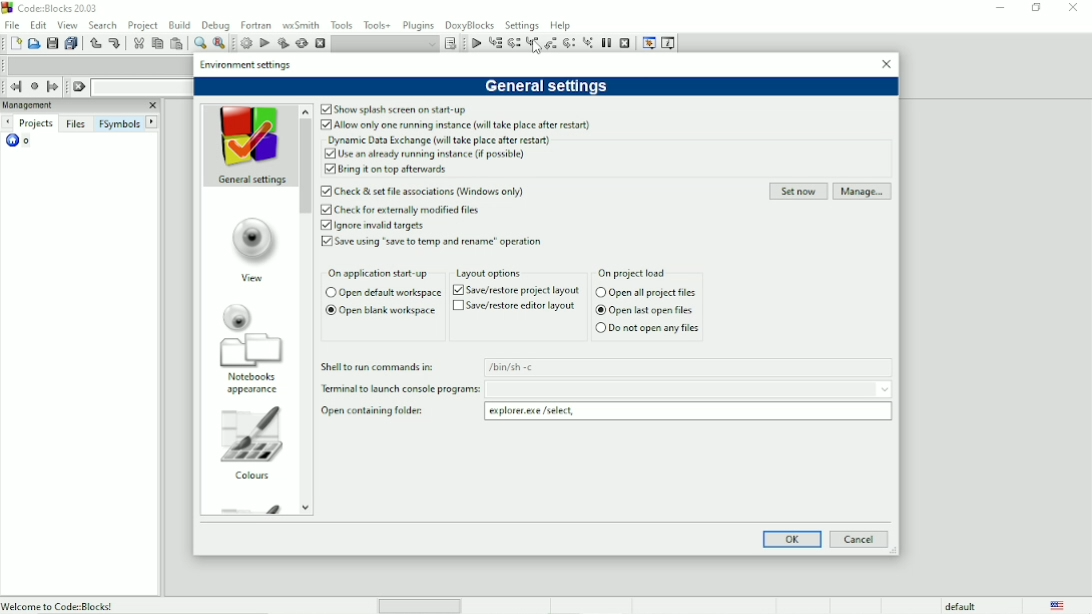 This screenshot has width=1092, height=614. What do you see at coordinates (688, 411) in the screenshot?
I see `explorer.exe/select` at bounding box center [688, 411].